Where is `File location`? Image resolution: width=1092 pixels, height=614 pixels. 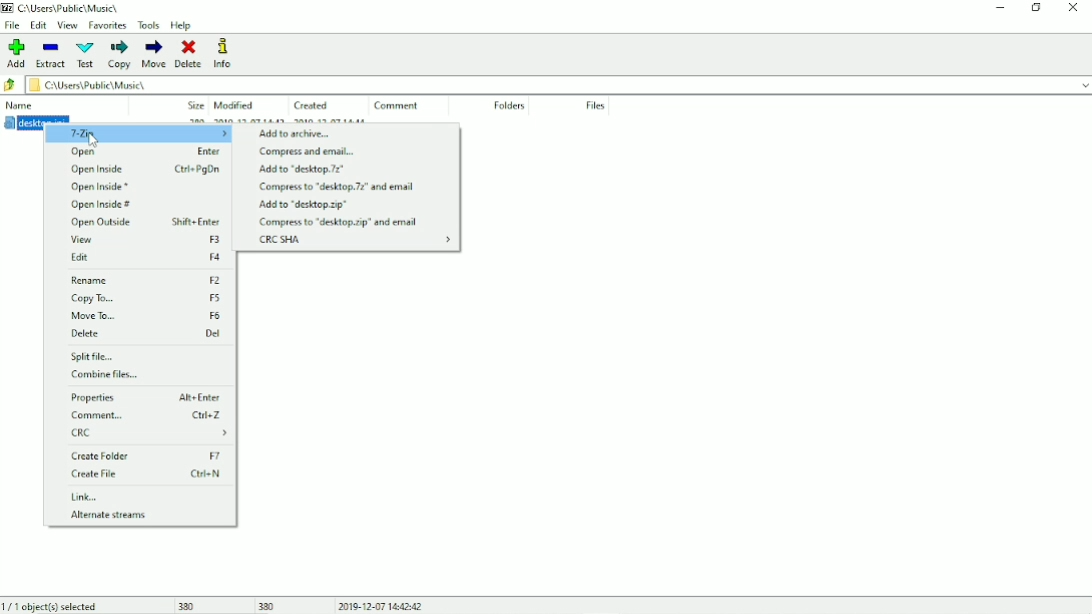
File location is located at coordinates (558, 84).